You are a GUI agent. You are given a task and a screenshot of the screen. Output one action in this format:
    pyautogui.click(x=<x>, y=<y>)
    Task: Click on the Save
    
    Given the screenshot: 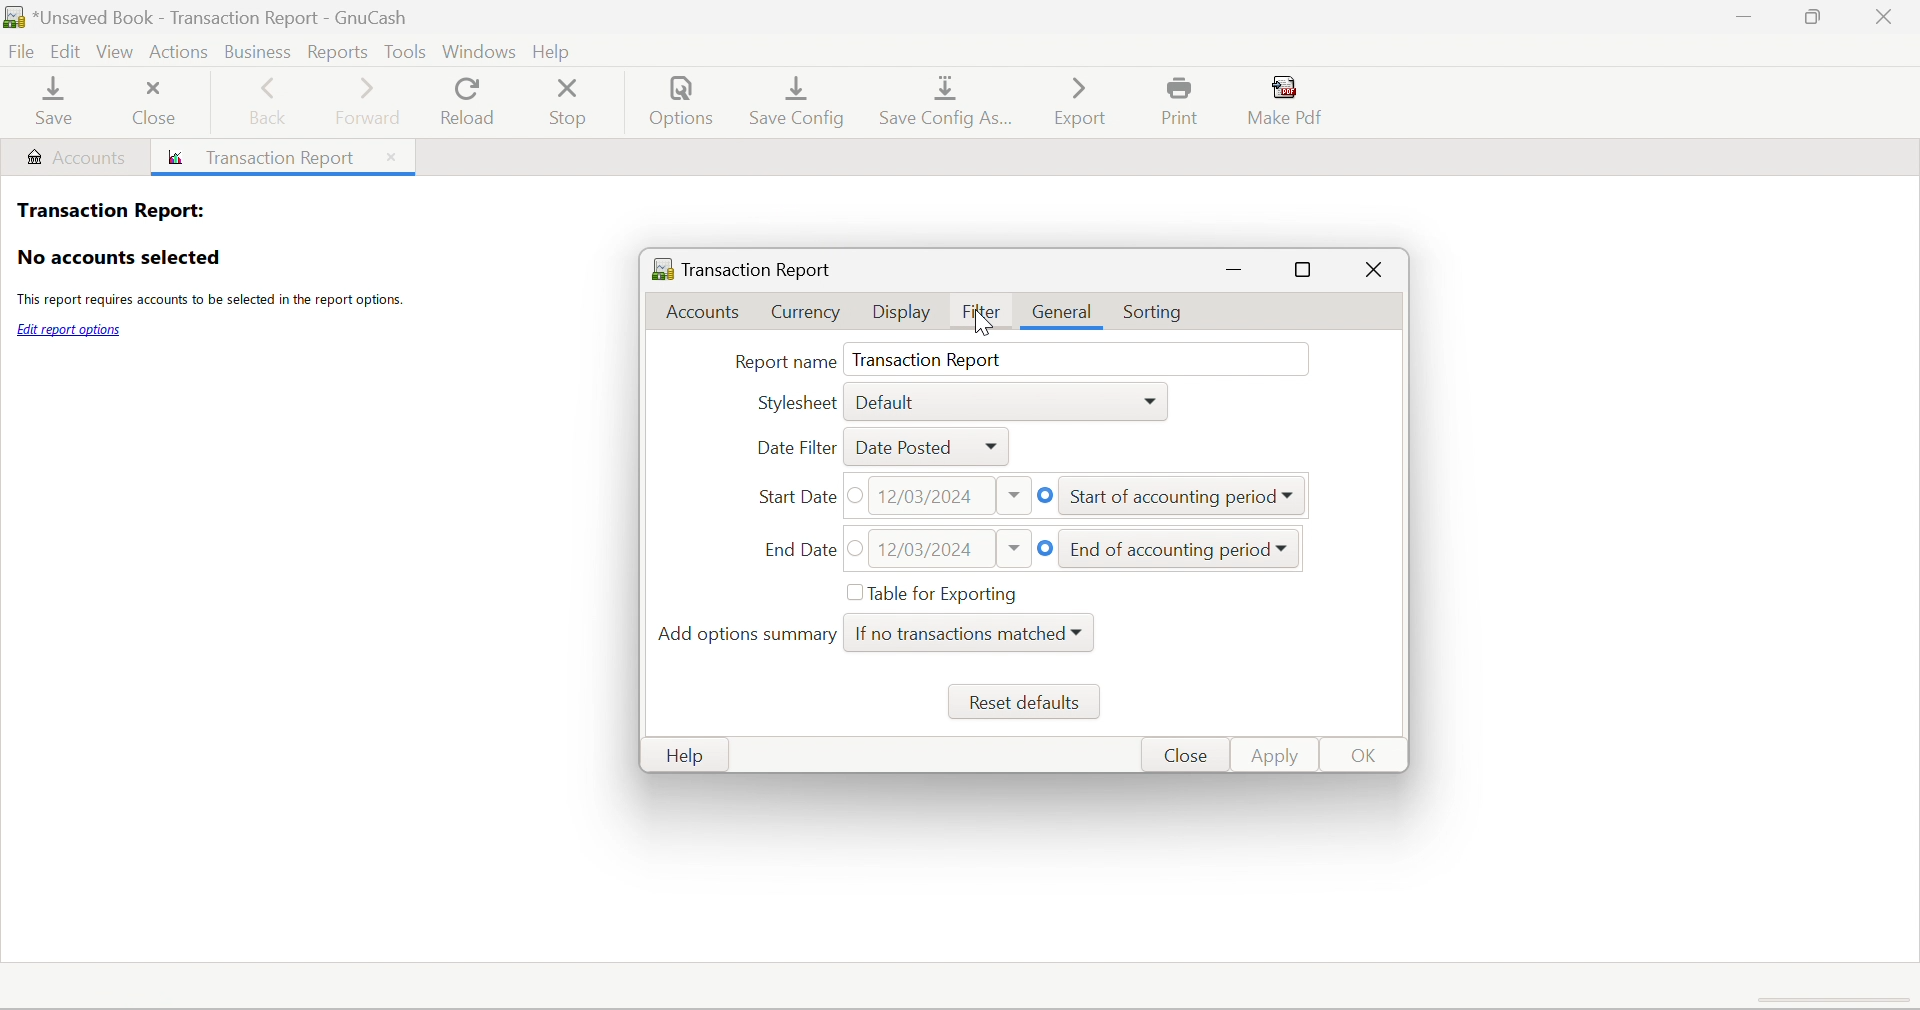 What is the action you would take?
    pyautogui.click(x=50, y=104)
    